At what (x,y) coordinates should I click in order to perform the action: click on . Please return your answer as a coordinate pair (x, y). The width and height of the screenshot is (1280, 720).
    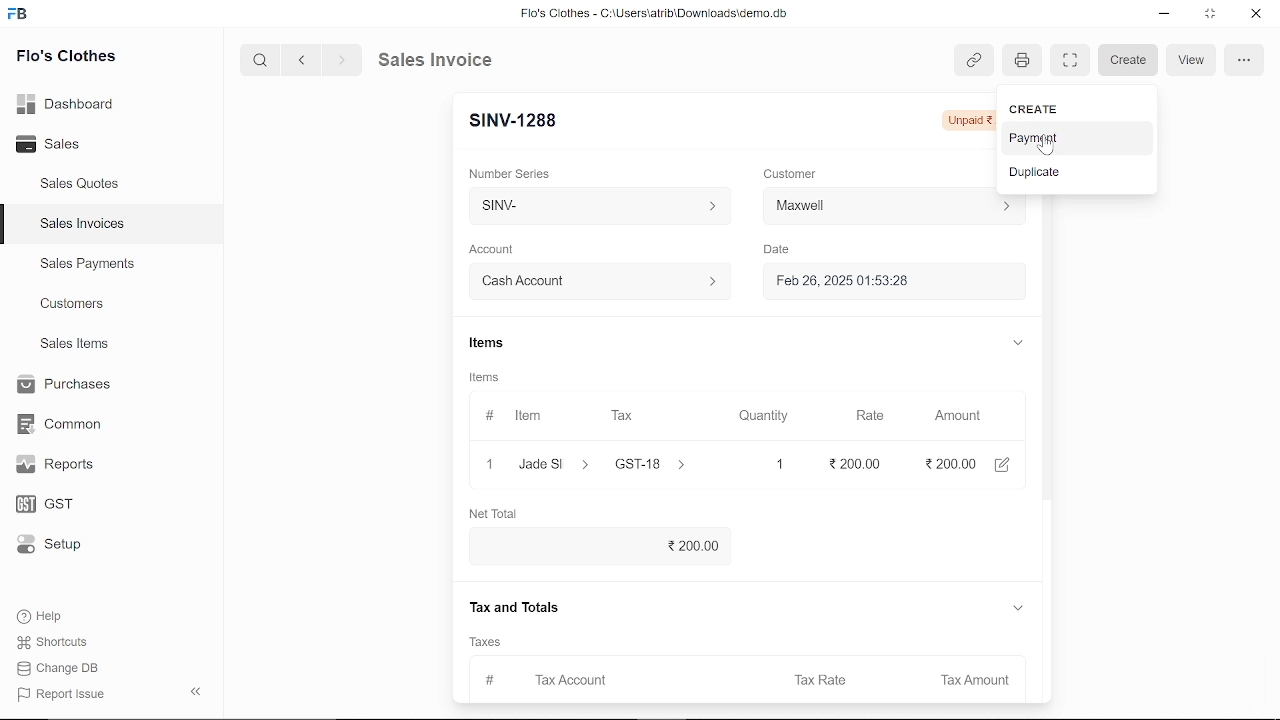
    Looking at the image, I should click on (487, 379).